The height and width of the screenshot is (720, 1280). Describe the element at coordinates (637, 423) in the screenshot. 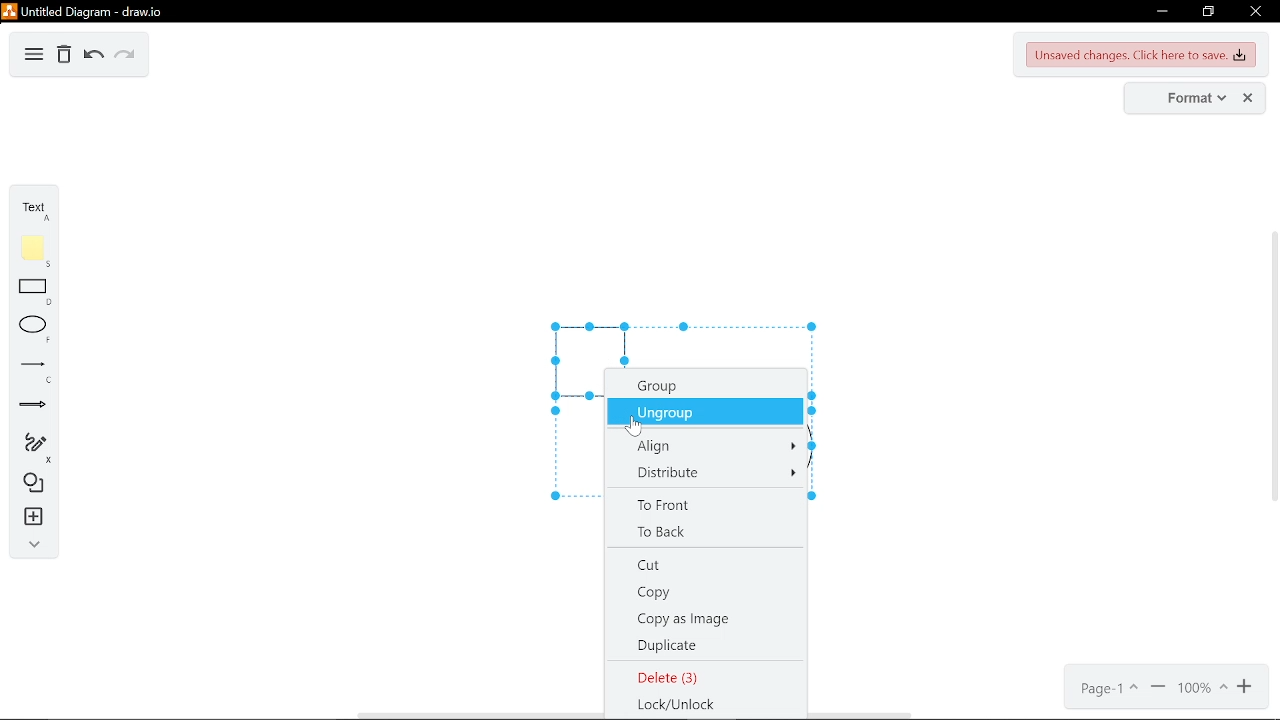

I see `Cursor` at that location.